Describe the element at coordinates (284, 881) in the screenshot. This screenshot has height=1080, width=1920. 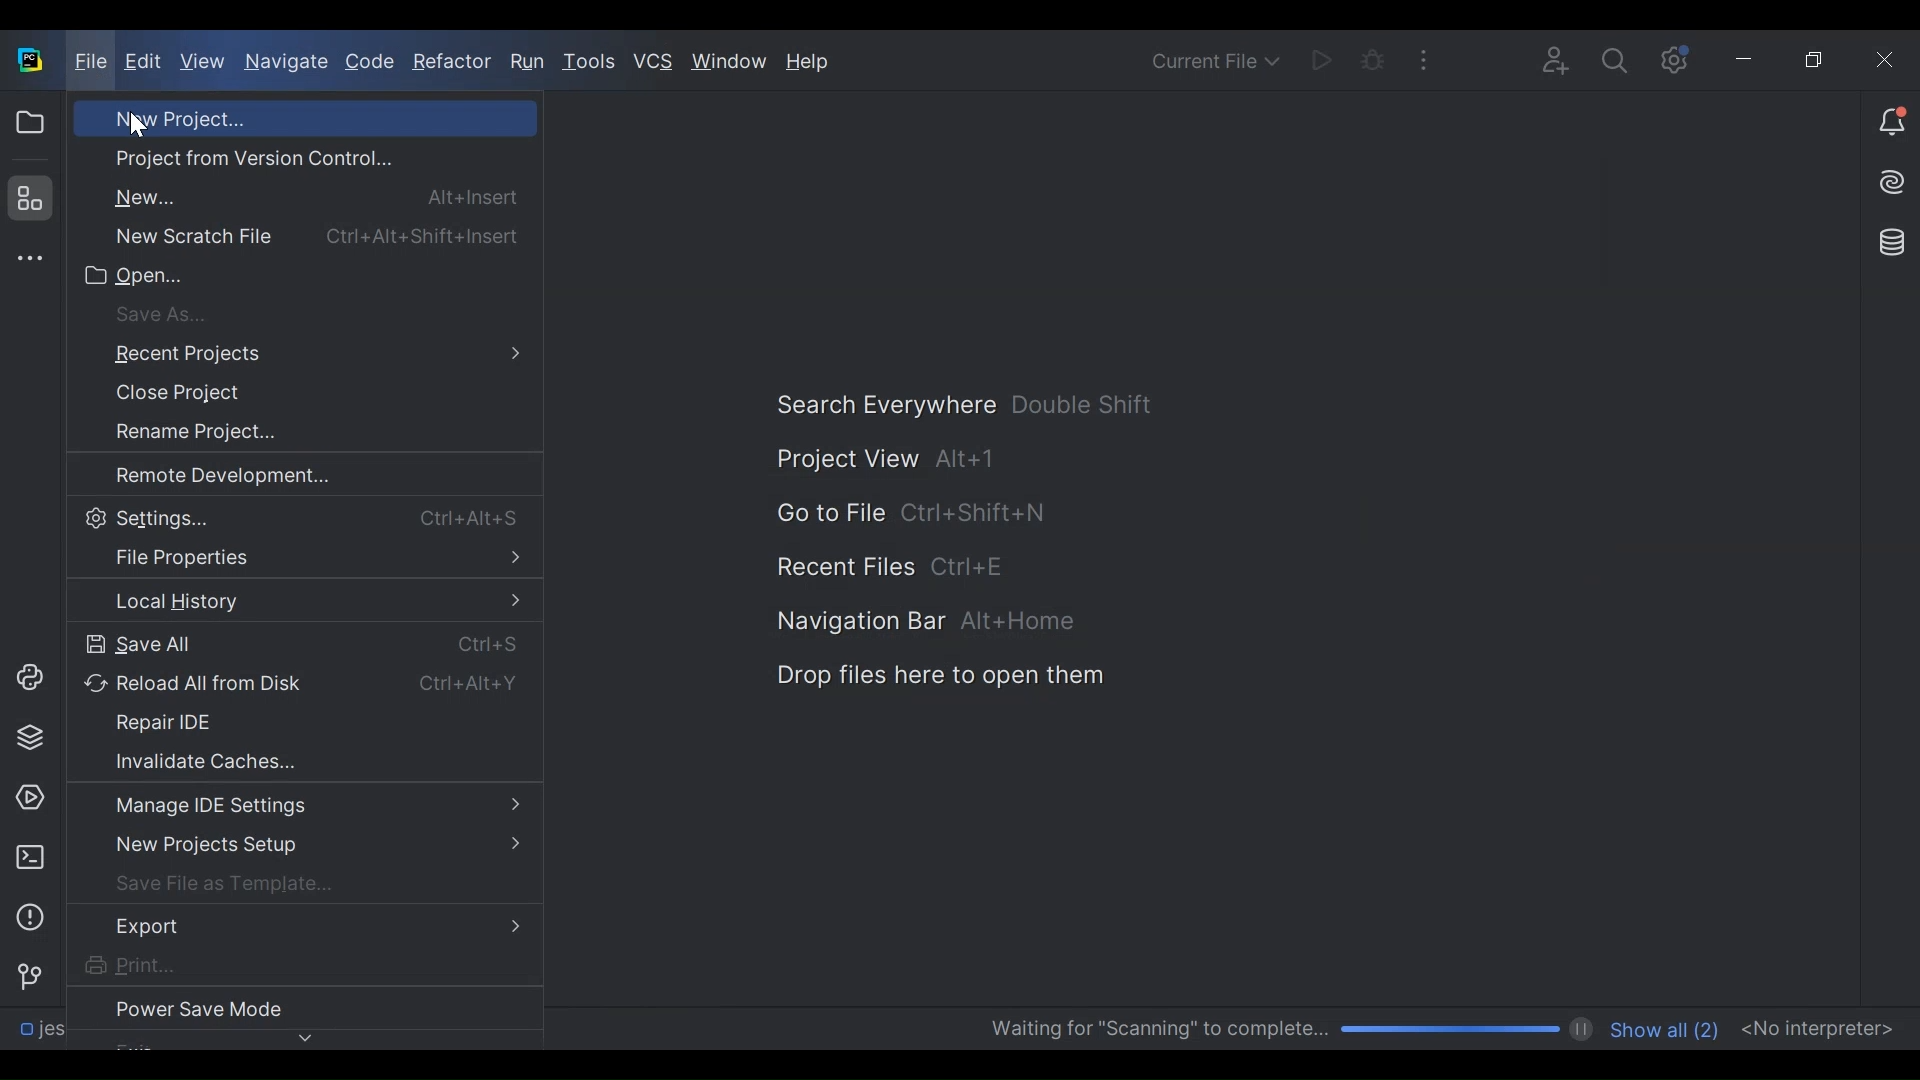
I see `Save File as Template` at that location.